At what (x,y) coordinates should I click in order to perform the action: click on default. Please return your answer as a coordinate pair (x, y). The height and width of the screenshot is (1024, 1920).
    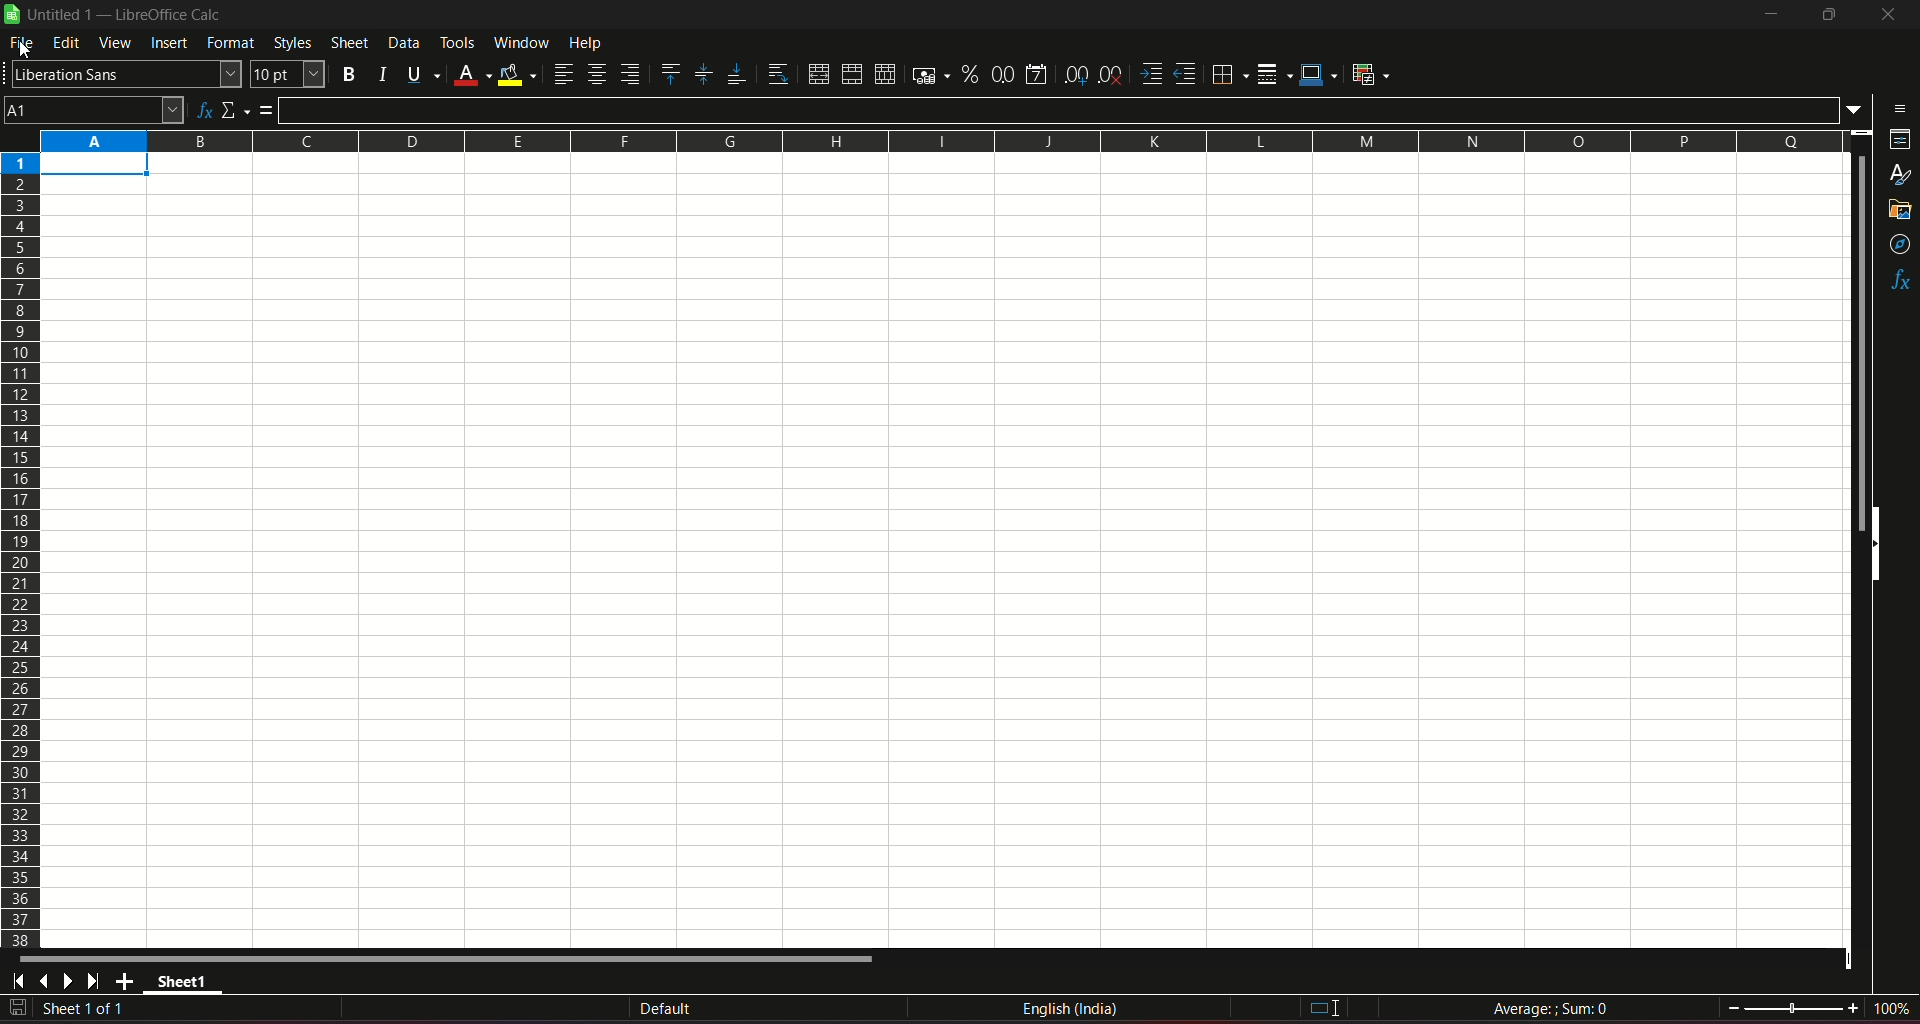
    Looking at the image, I should click on (665, 1008).